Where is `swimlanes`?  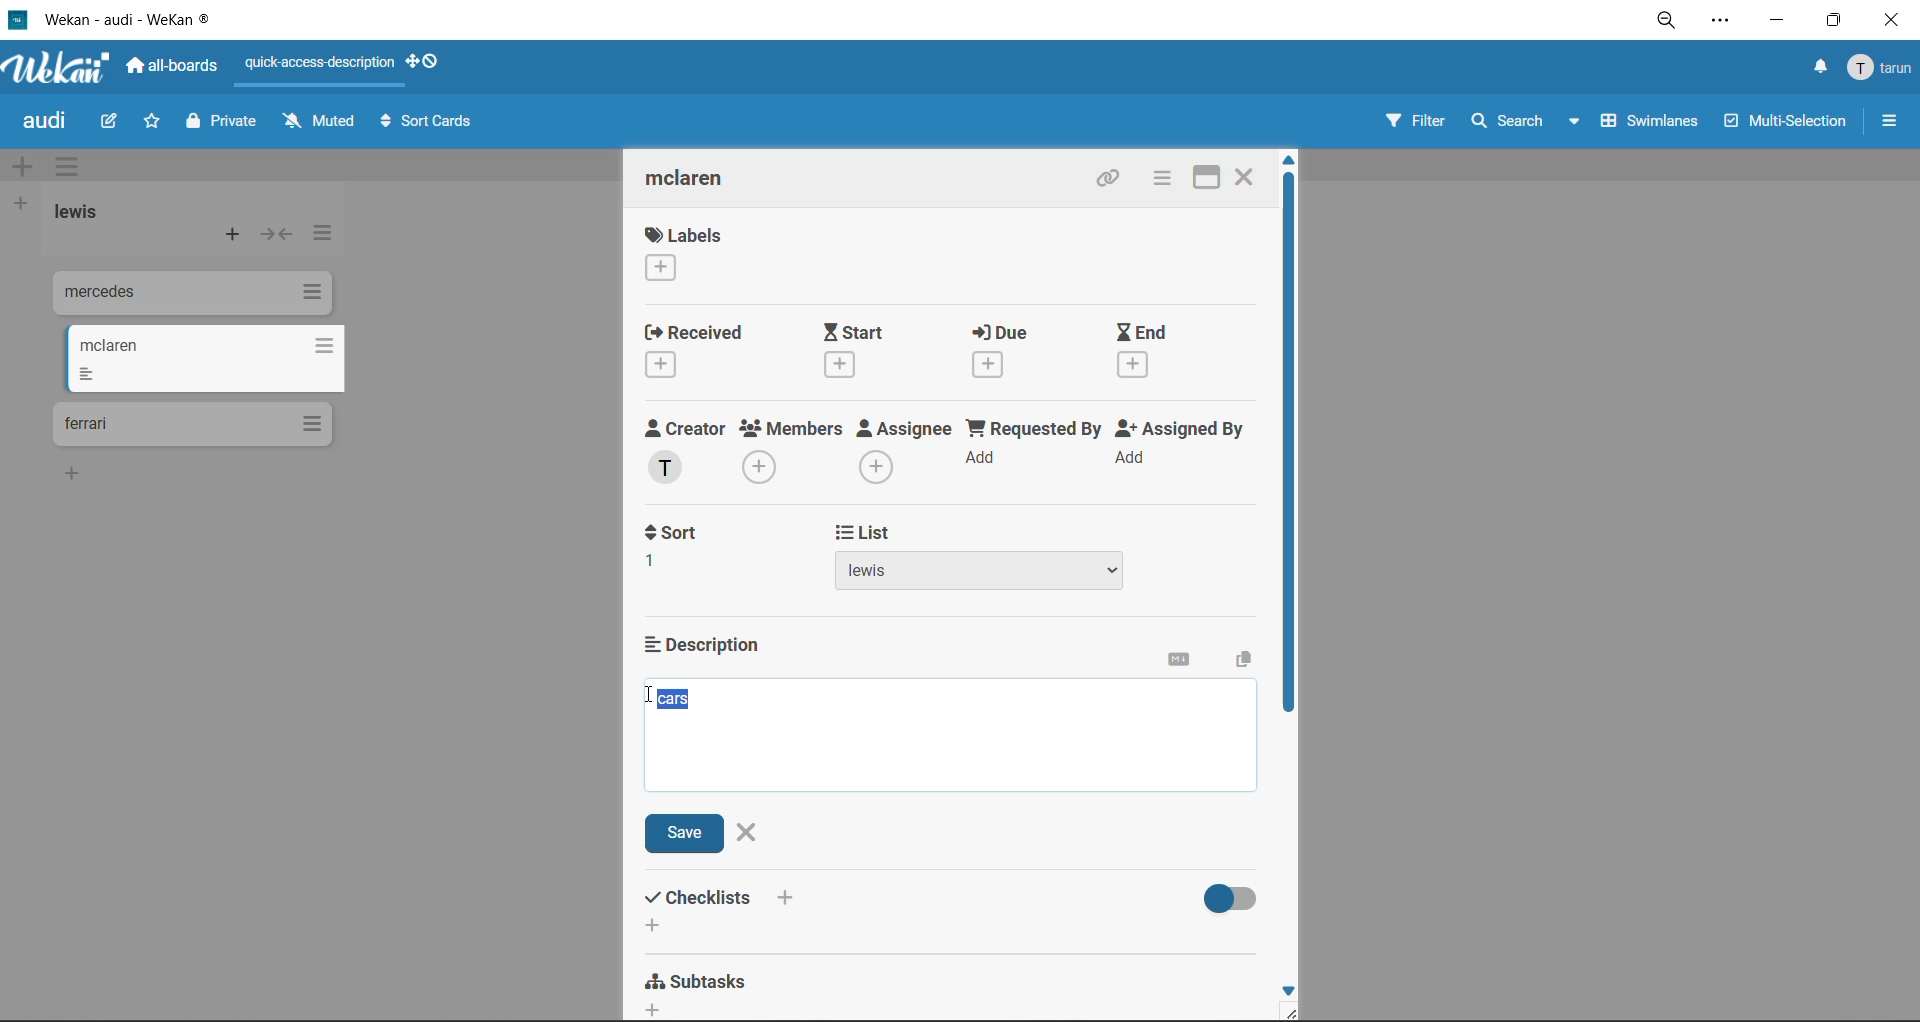 swimlanes is located at coordinates (1643, 126).